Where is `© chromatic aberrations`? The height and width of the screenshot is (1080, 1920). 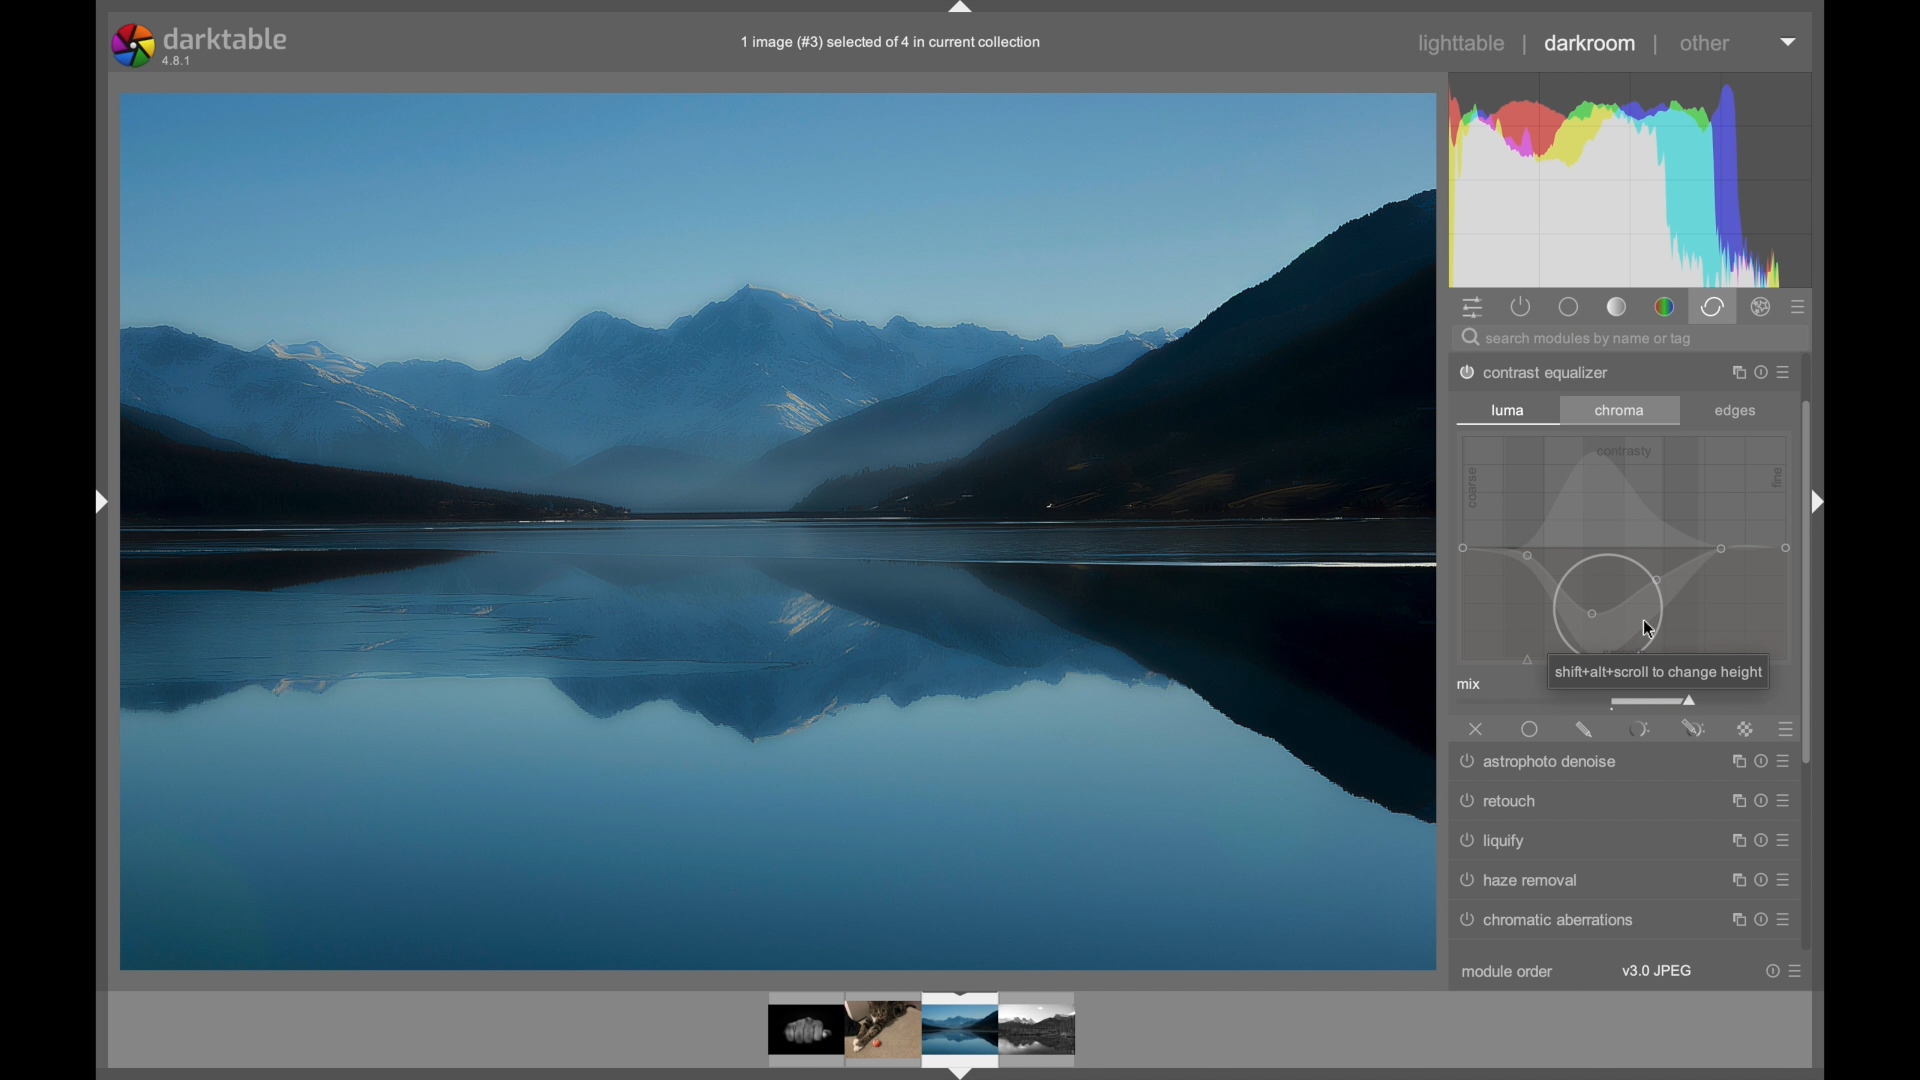 © chromatic aberrations is located at coordinates (1563, 920).